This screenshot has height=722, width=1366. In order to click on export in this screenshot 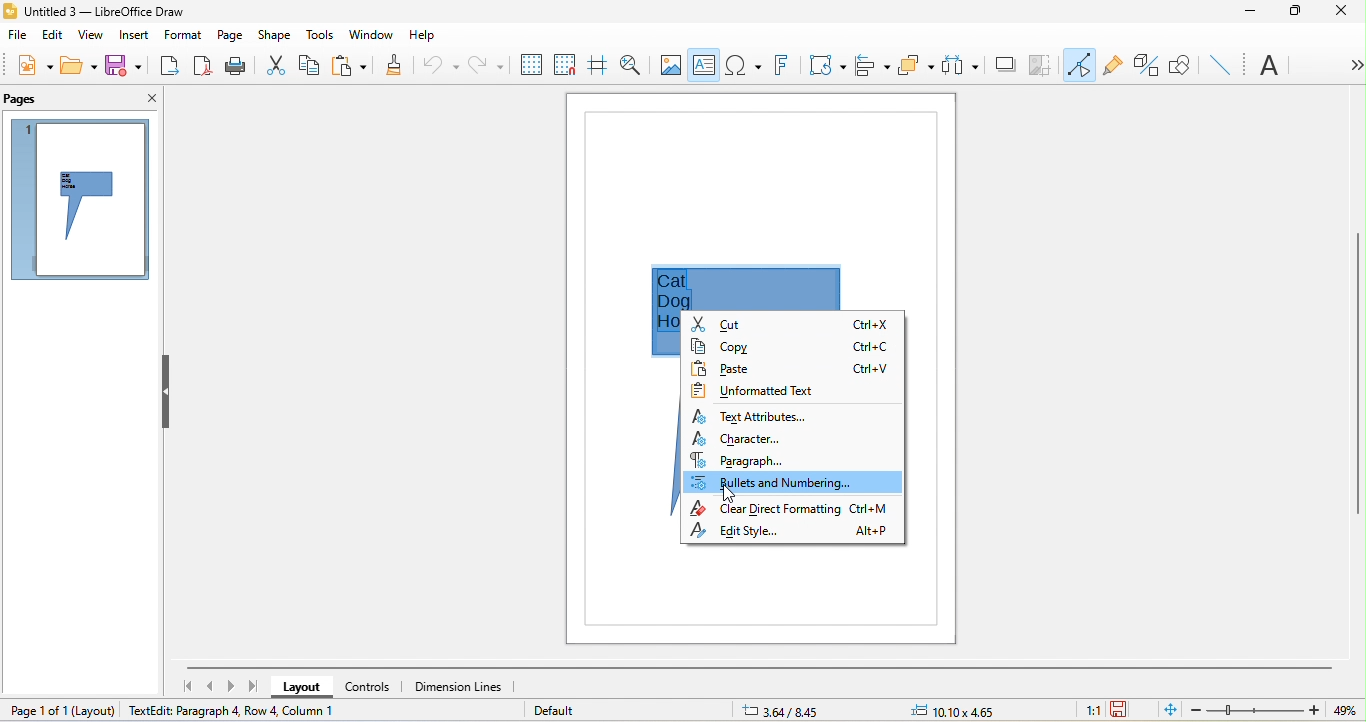, I will do `click(170, 66)`.